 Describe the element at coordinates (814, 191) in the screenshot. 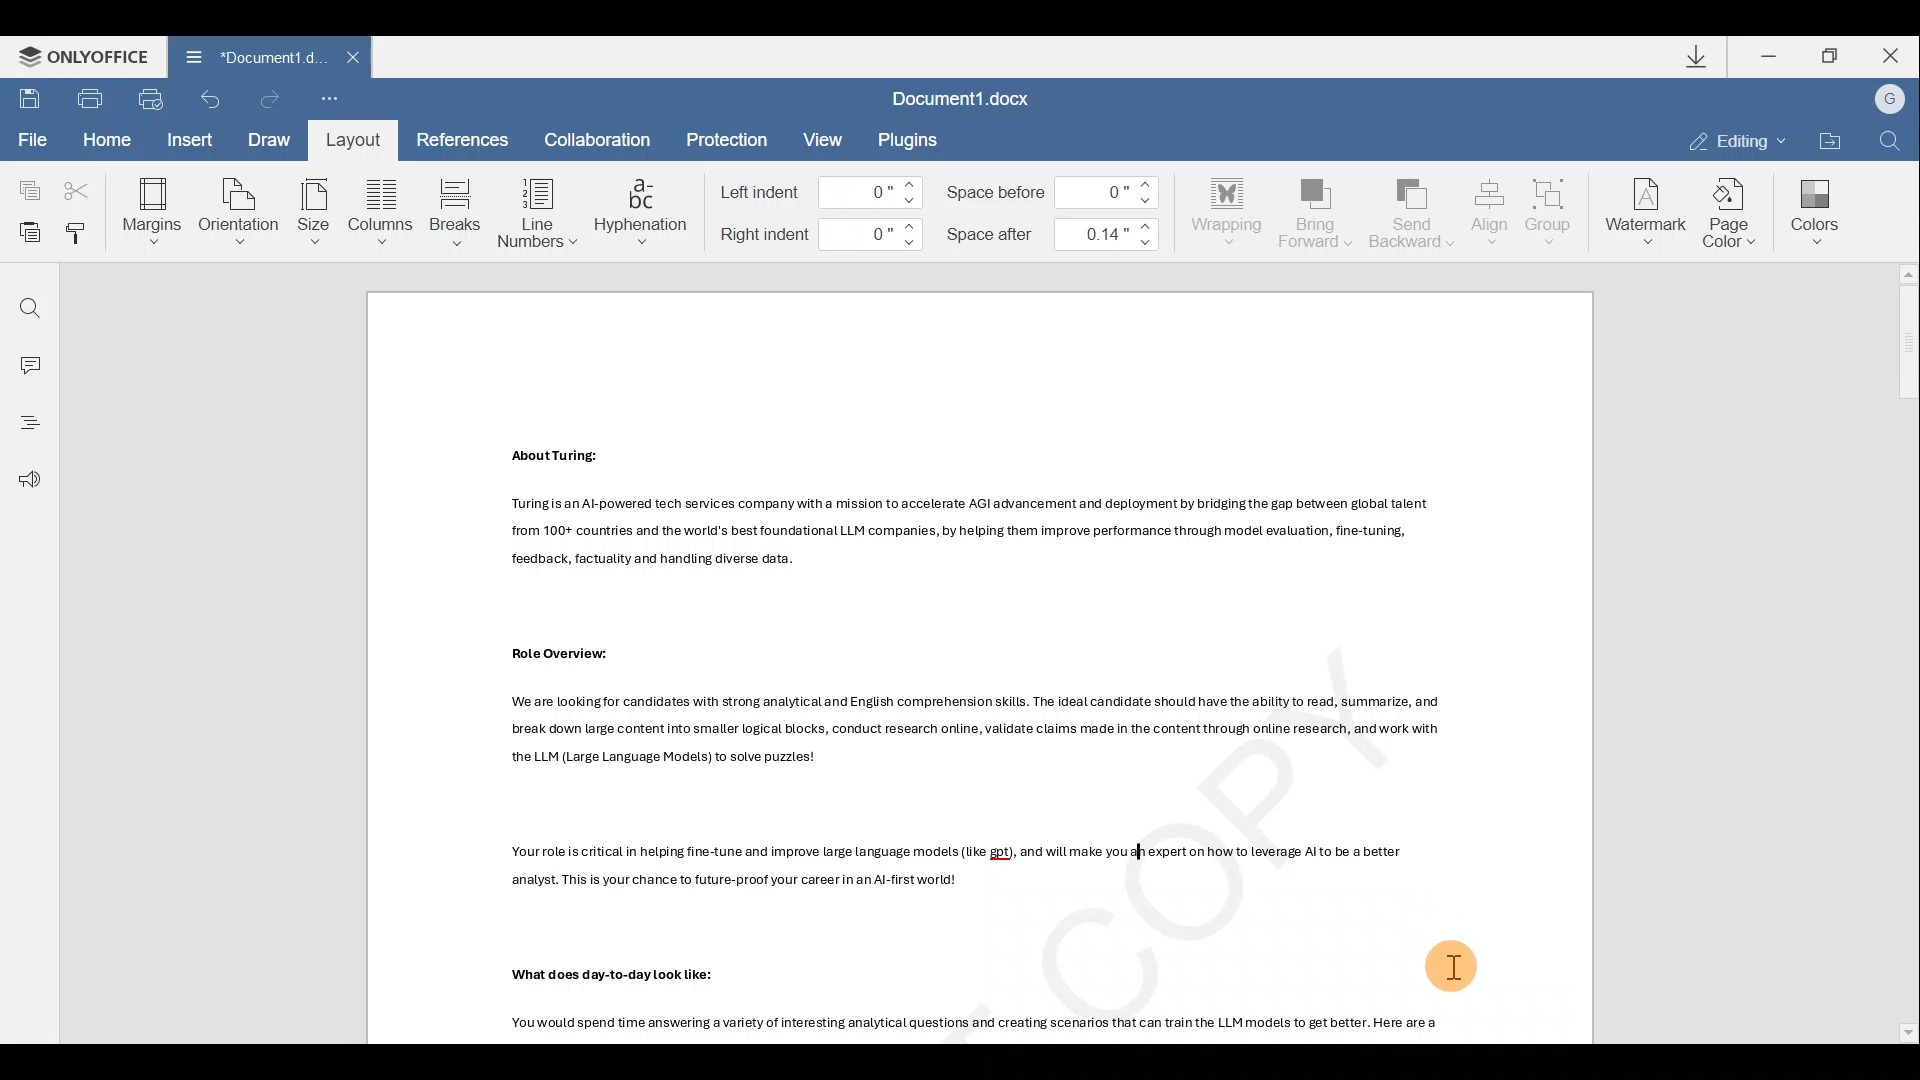

I see `Left indent` at that location.